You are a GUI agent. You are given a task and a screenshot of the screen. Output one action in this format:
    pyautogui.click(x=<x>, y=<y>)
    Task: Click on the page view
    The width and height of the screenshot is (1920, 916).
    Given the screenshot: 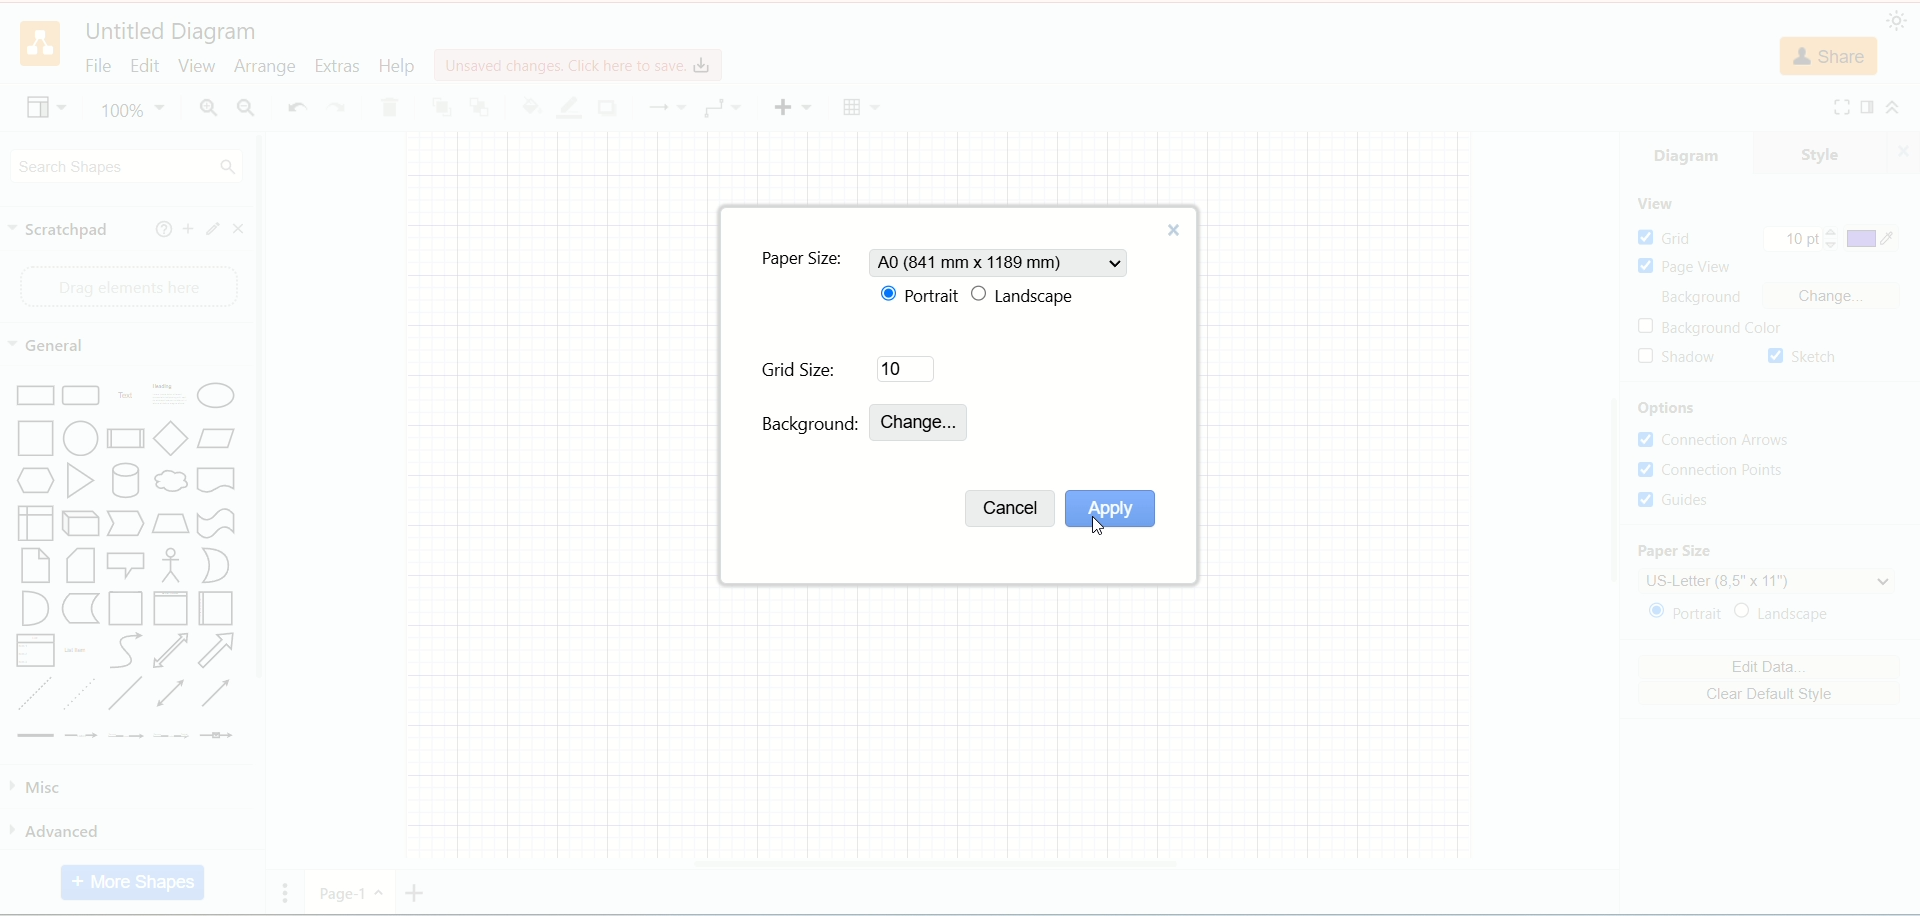 What is the action you would take?
    pyautogui.click(x=1690, y=267)
    